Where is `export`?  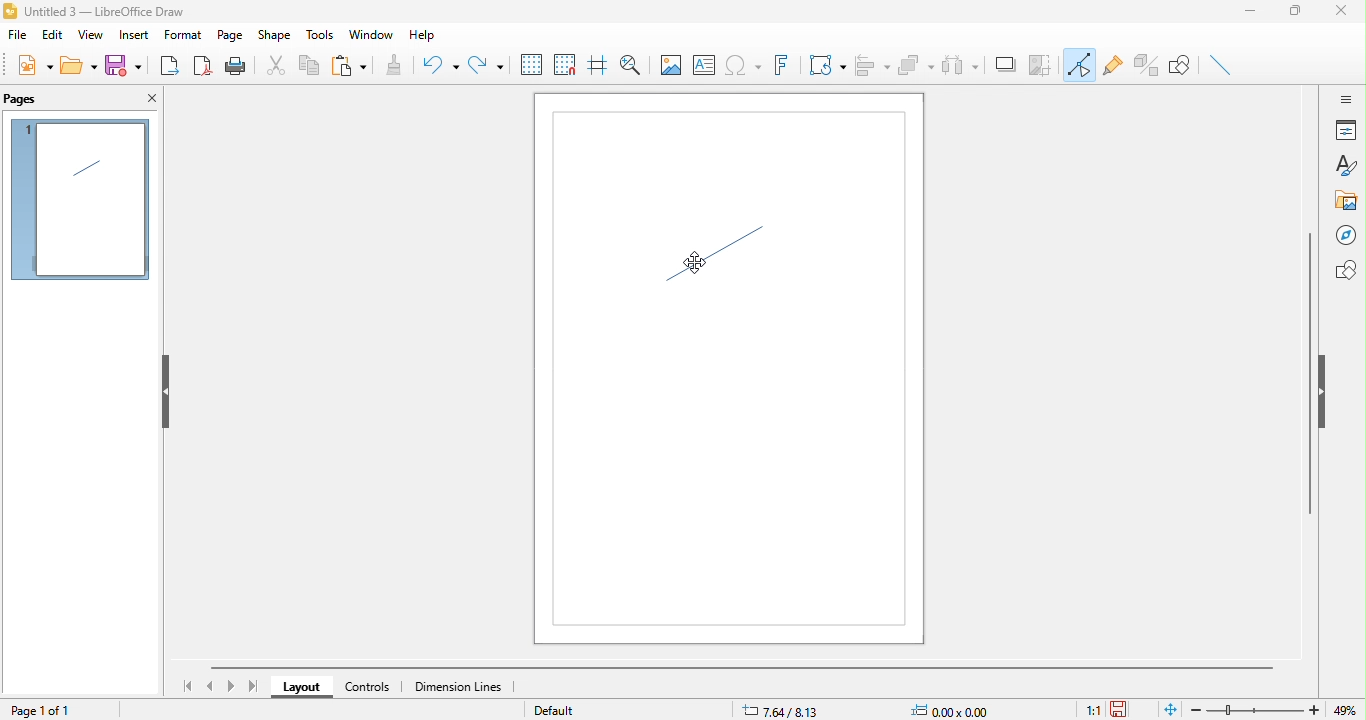 export is located at coordinates (171, 64).